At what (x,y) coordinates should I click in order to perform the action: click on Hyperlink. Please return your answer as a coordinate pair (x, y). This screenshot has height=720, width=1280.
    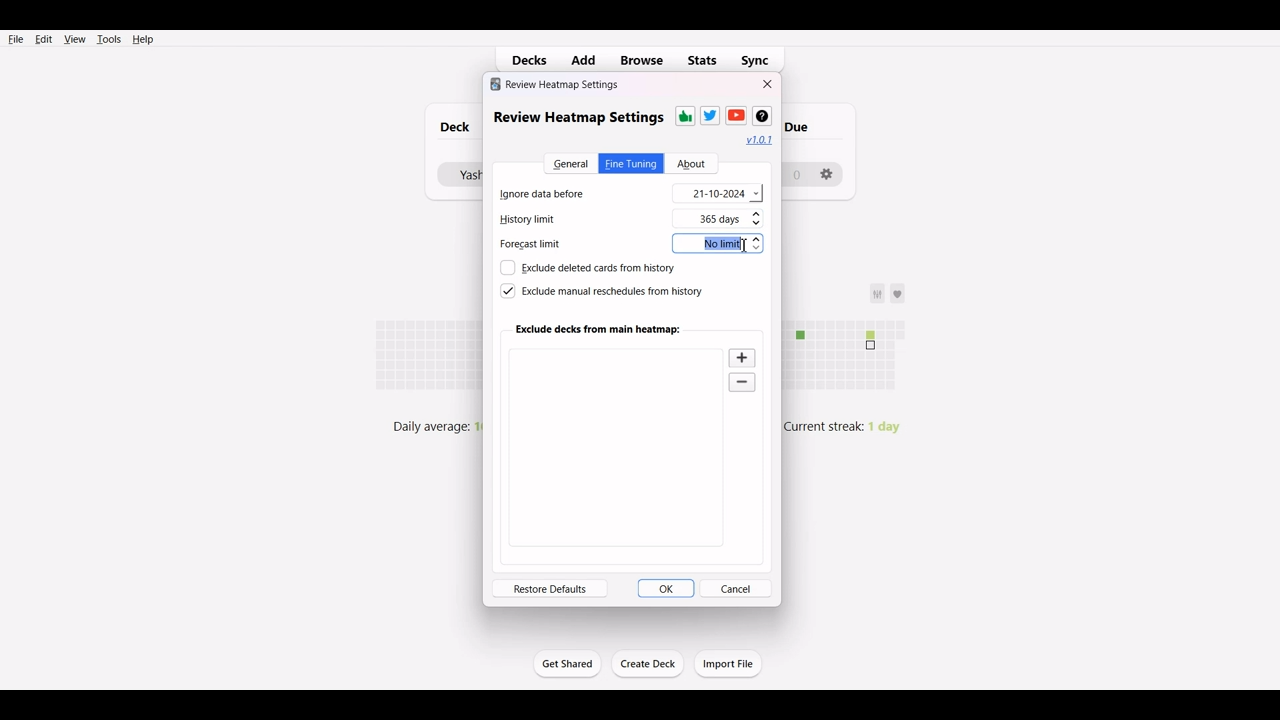
    Looking at the image, I should click on (760, 140).